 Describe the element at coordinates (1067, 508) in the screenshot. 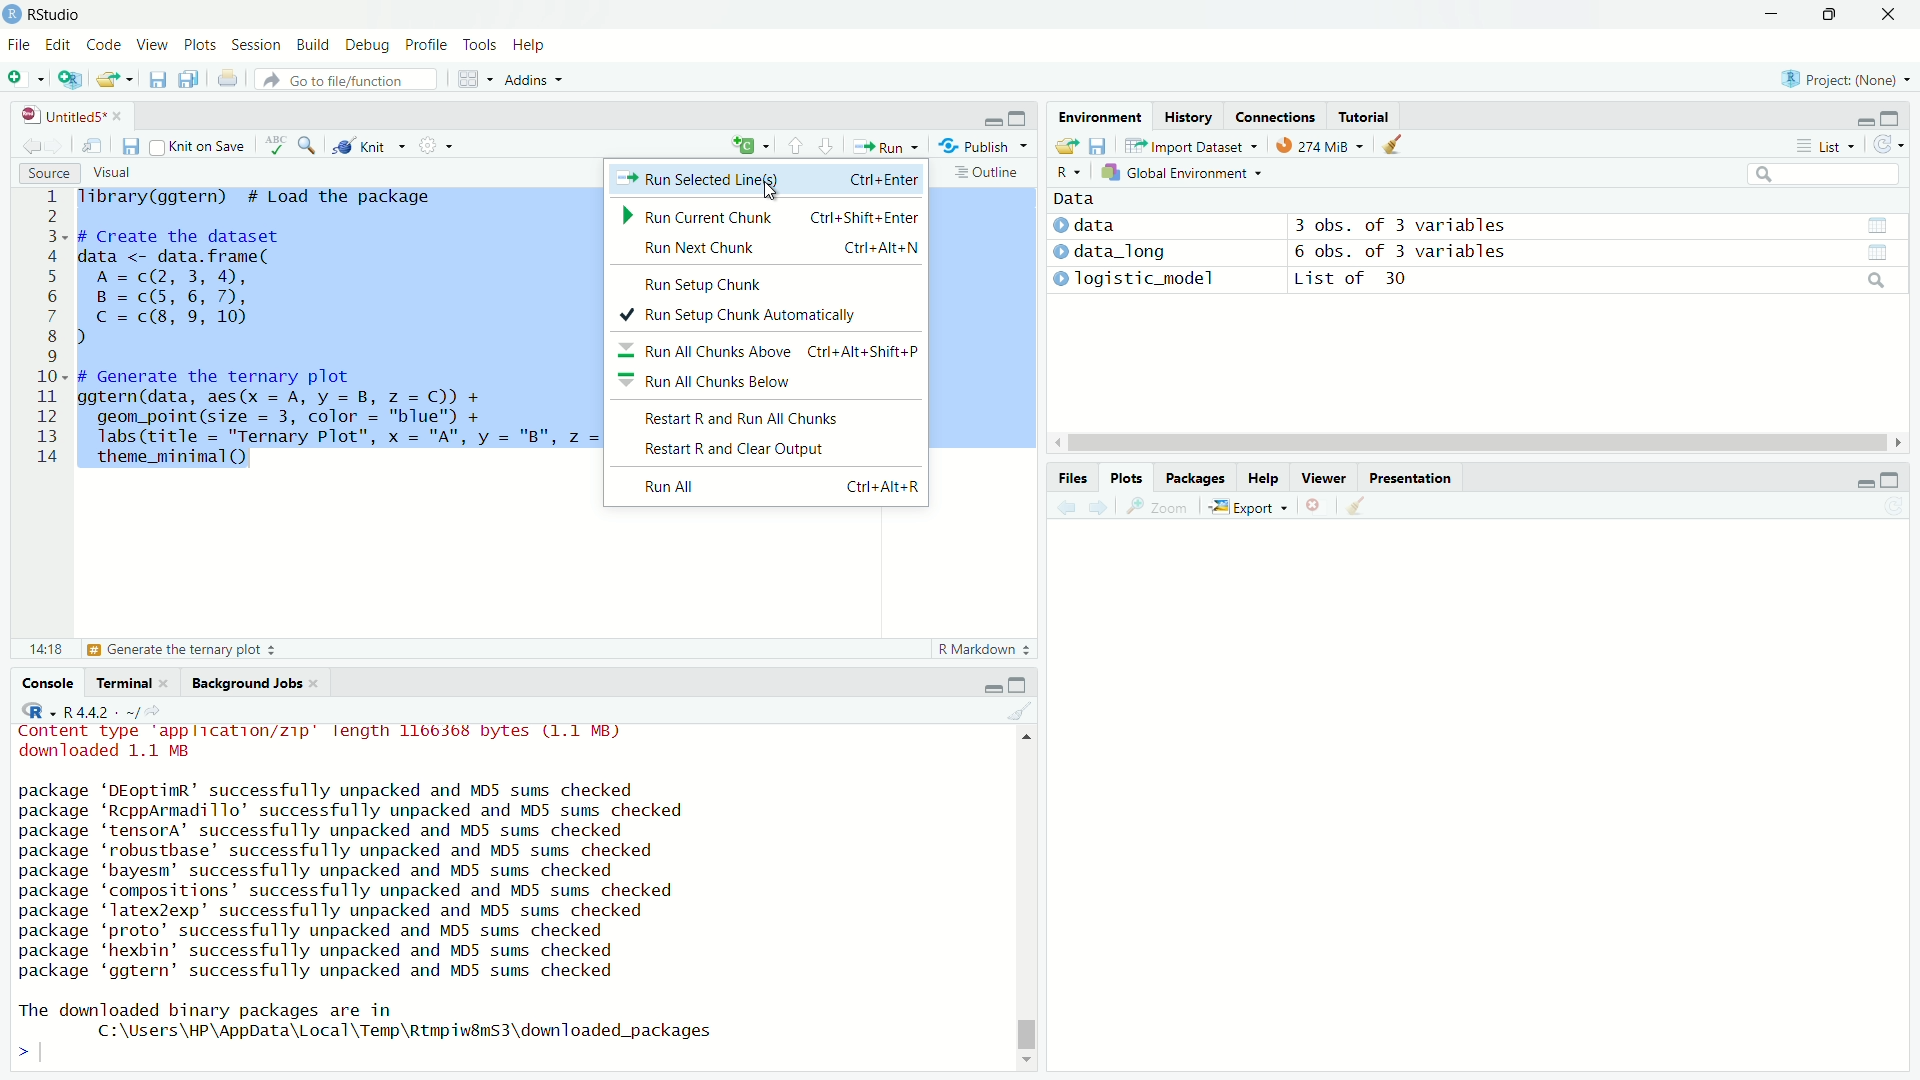

I see `back` at that location.